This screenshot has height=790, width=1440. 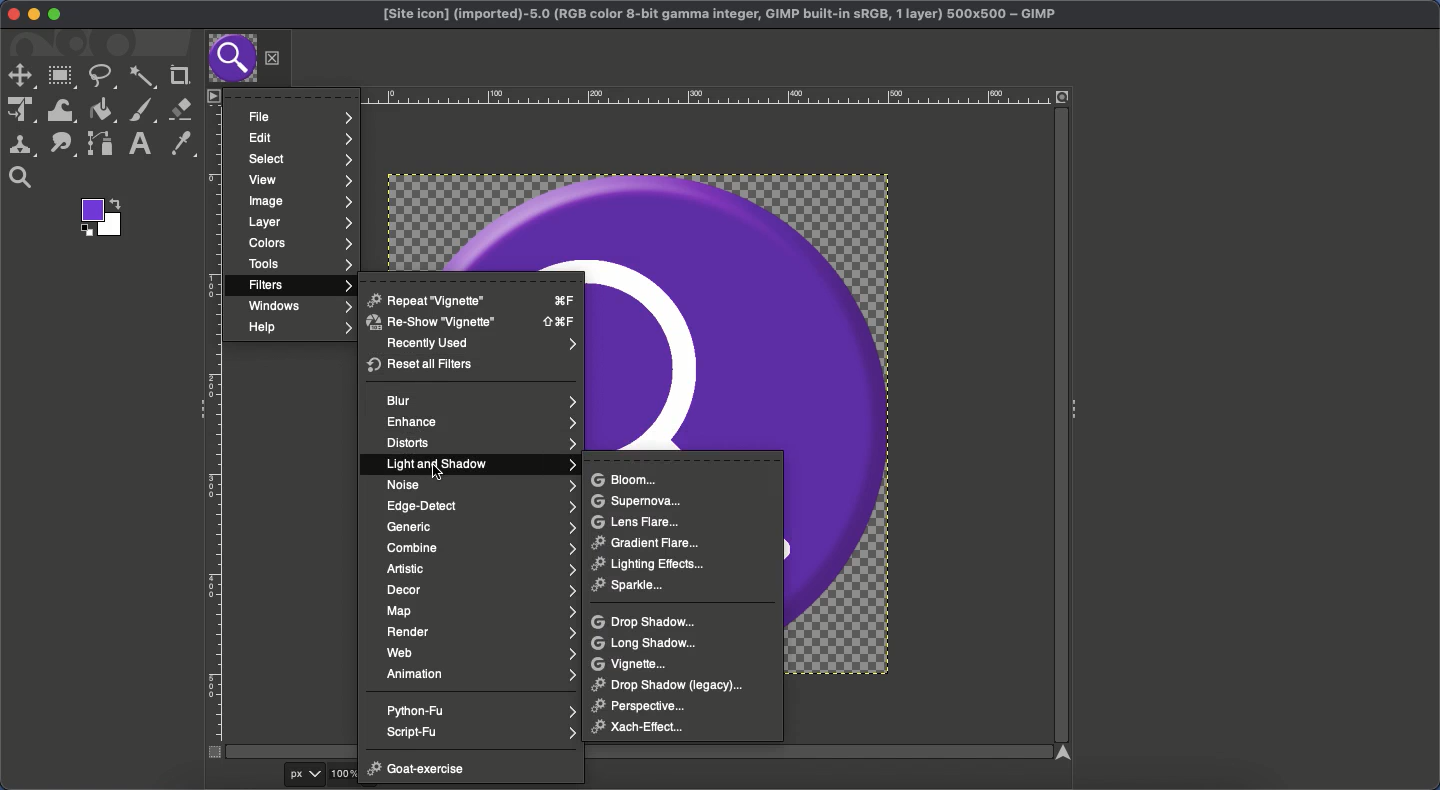 What do you see at coordinates (480, 570) in the screenshot?
I see `Artistic` at bounding box center [480, 570].